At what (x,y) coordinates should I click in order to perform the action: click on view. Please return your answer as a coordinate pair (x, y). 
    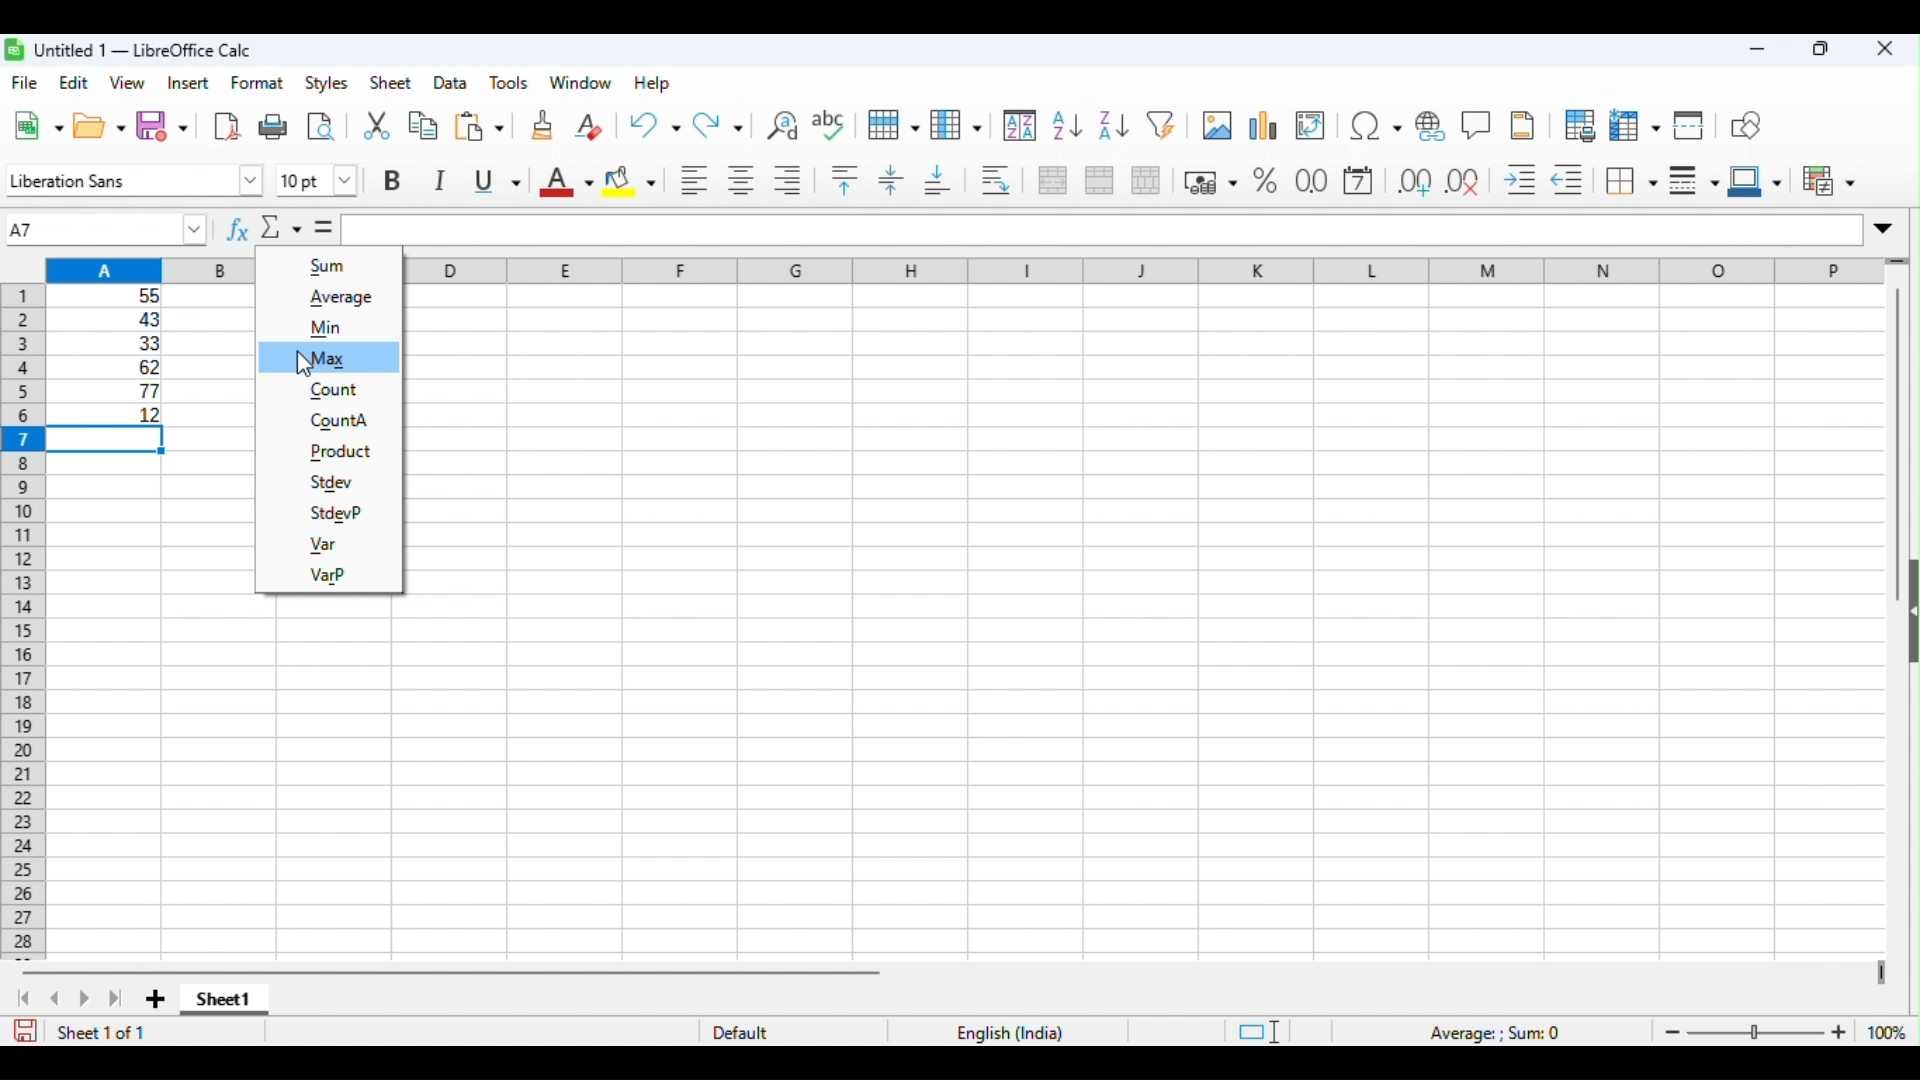
    Looking at the image, I should click on (126, 83).